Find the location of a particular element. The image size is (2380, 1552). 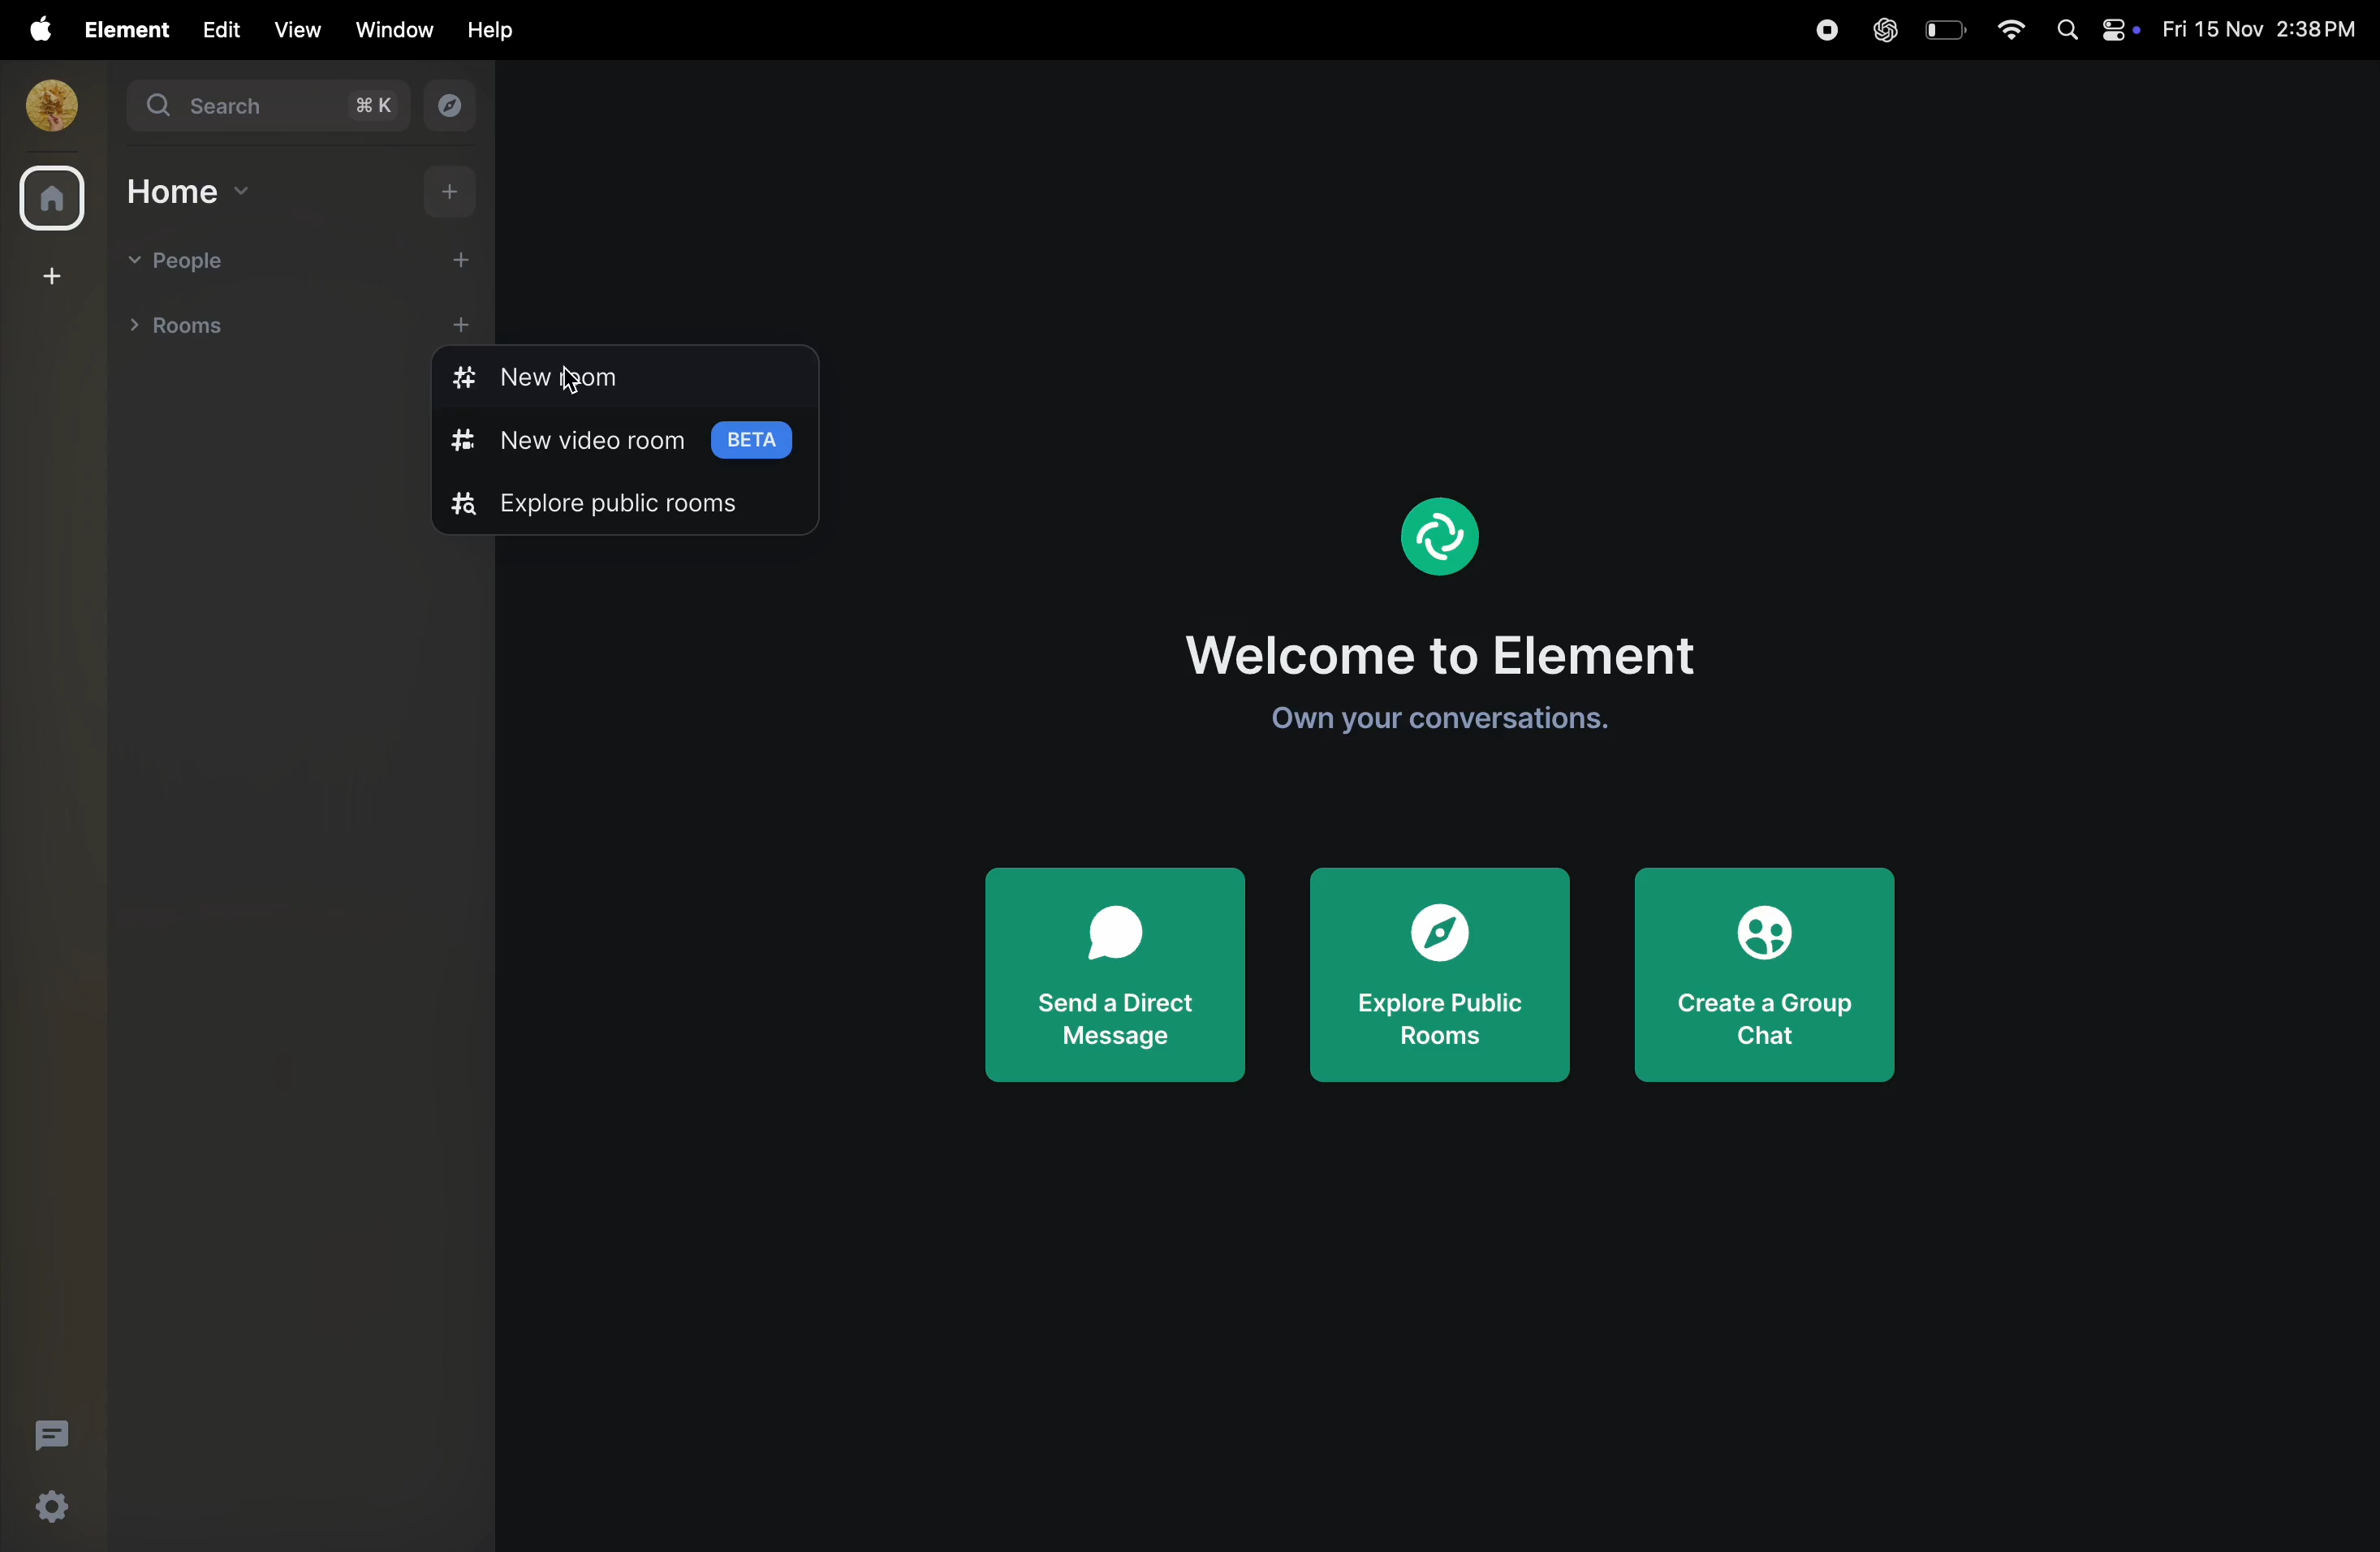

add home is located at coordinates (454, 190).